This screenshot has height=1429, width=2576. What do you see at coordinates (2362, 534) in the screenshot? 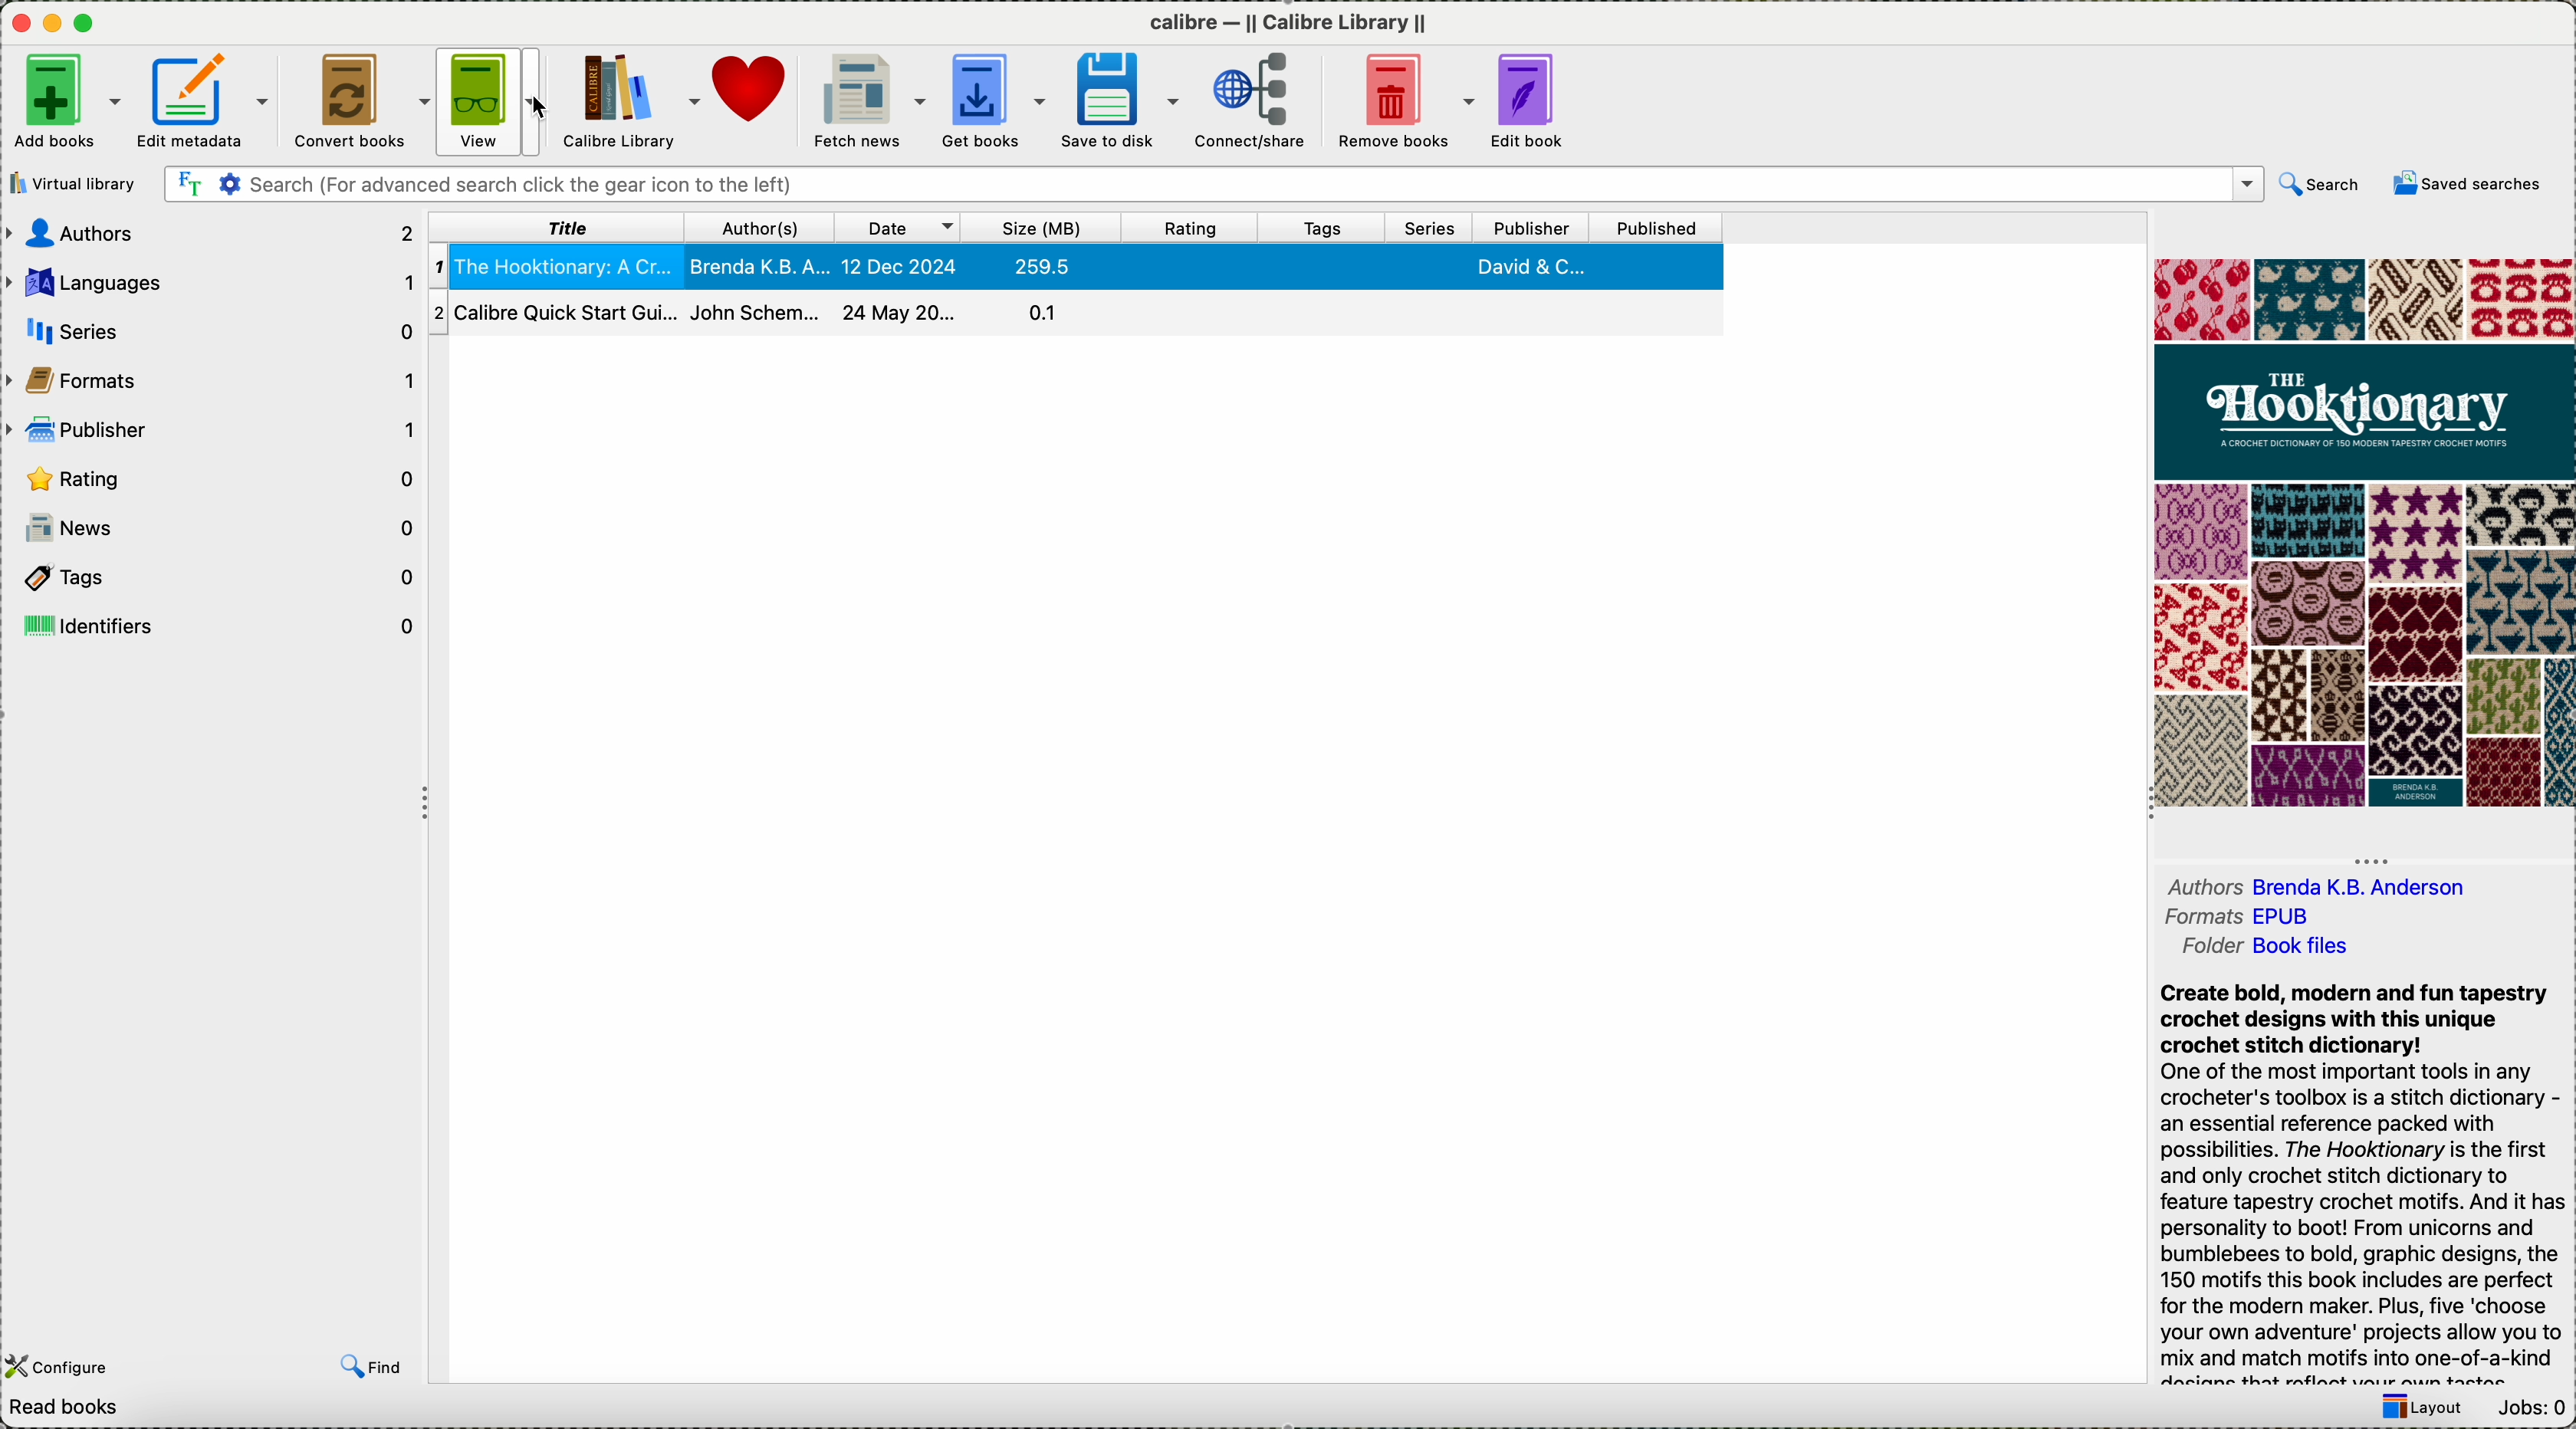
I see `book cover preview` at bounding box center [2362, 534].